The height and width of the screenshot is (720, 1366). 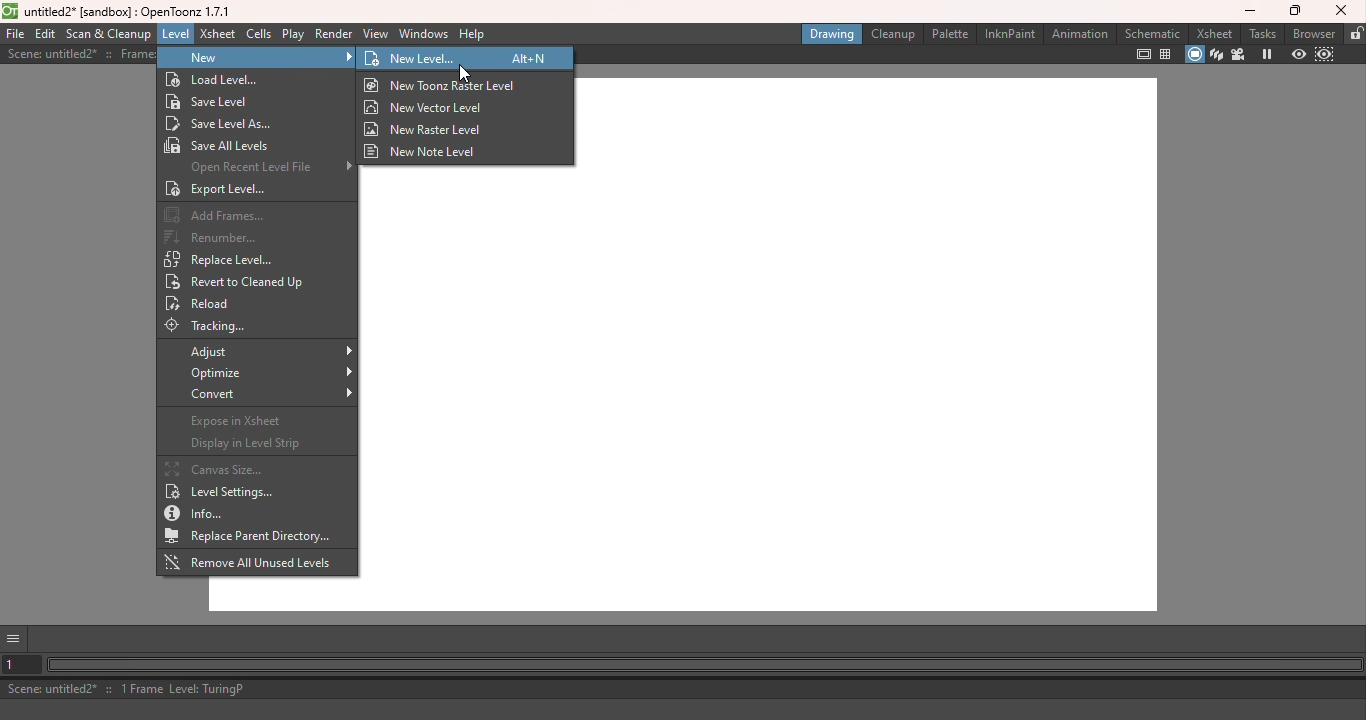 What do you see at coordinates (1355, 34) in the screenshot?
I see `Lock rooms tab` at bounding box center [1355, 34].